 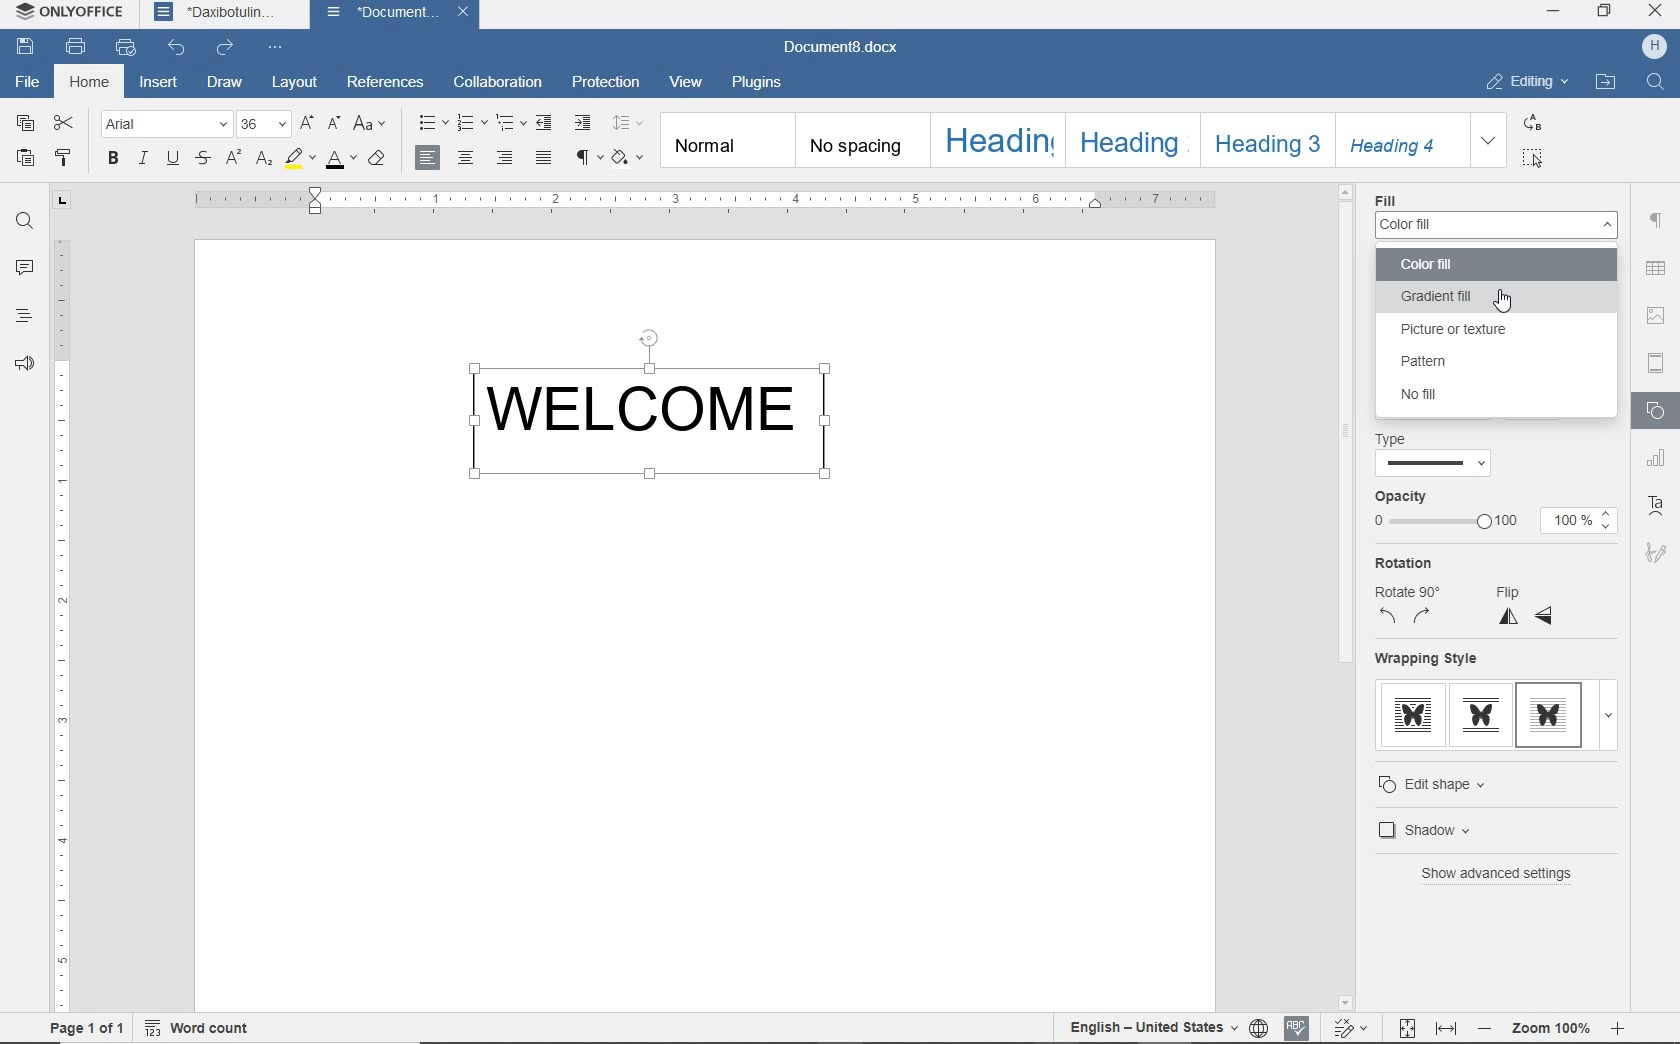 What do you see at coordinates (759, 84) in the screenshot?
I see `PLUGINS` at bounding box center [759, 84].